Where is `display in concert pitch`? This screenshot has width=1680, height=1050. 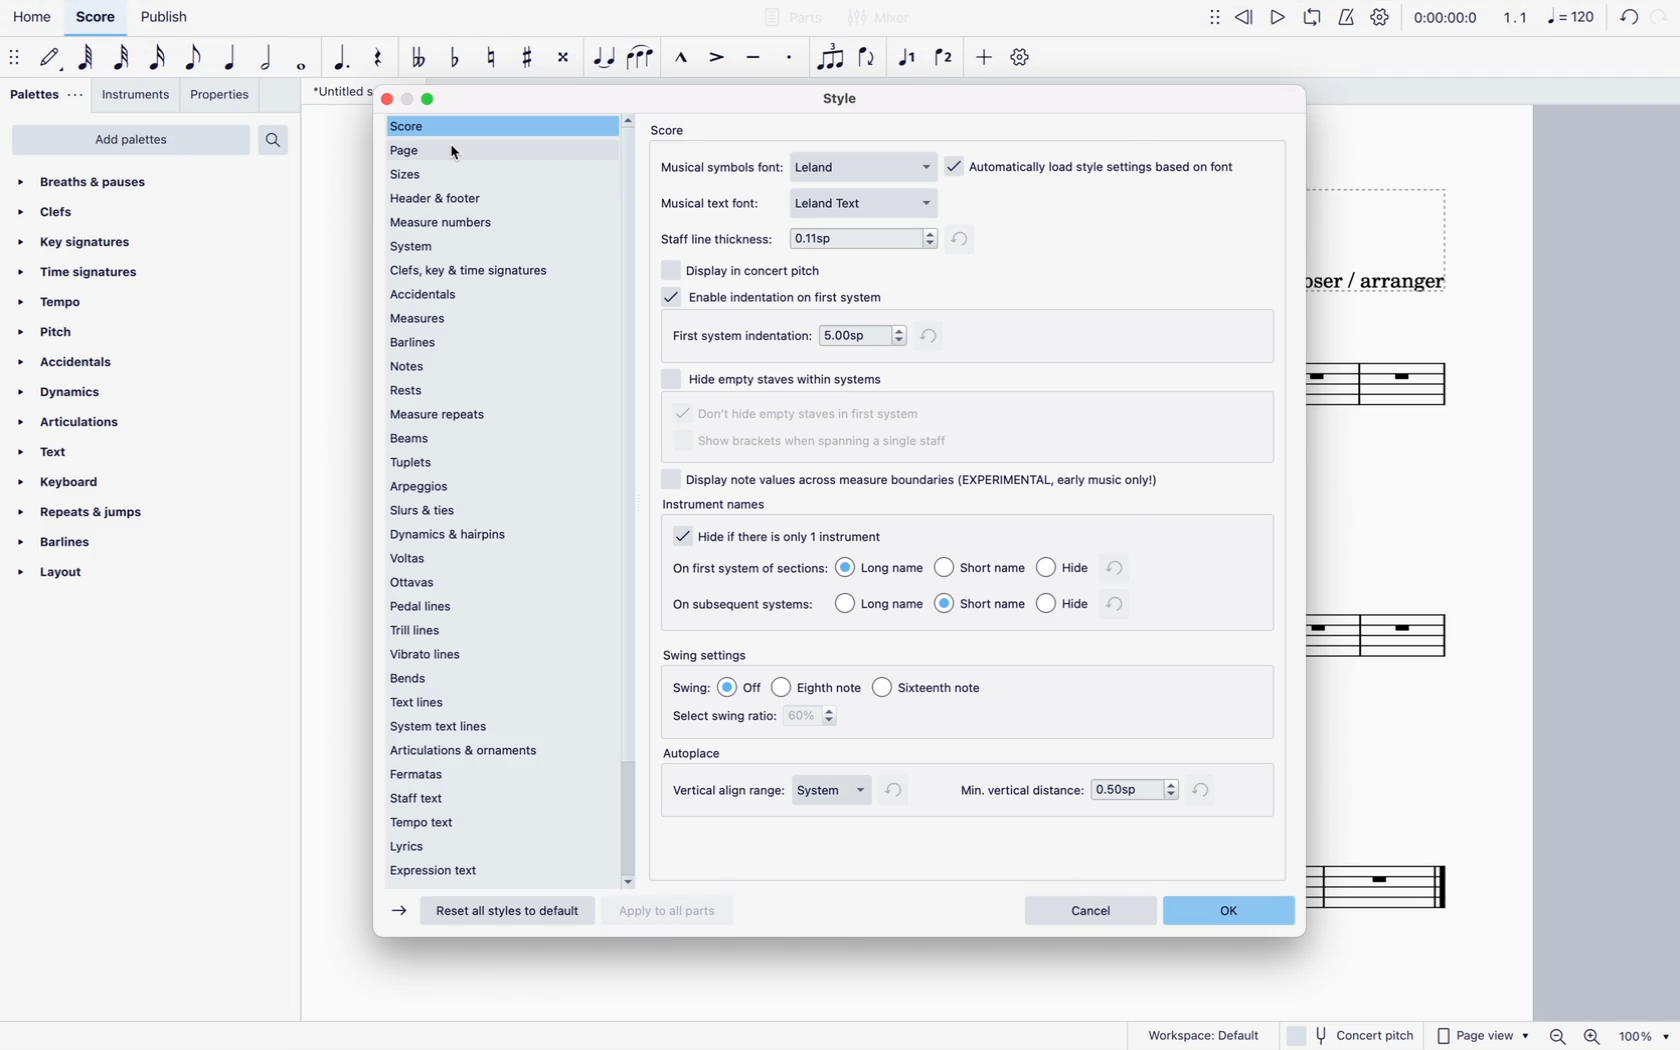 display in concert pitch is located at coordinates (749, 268).